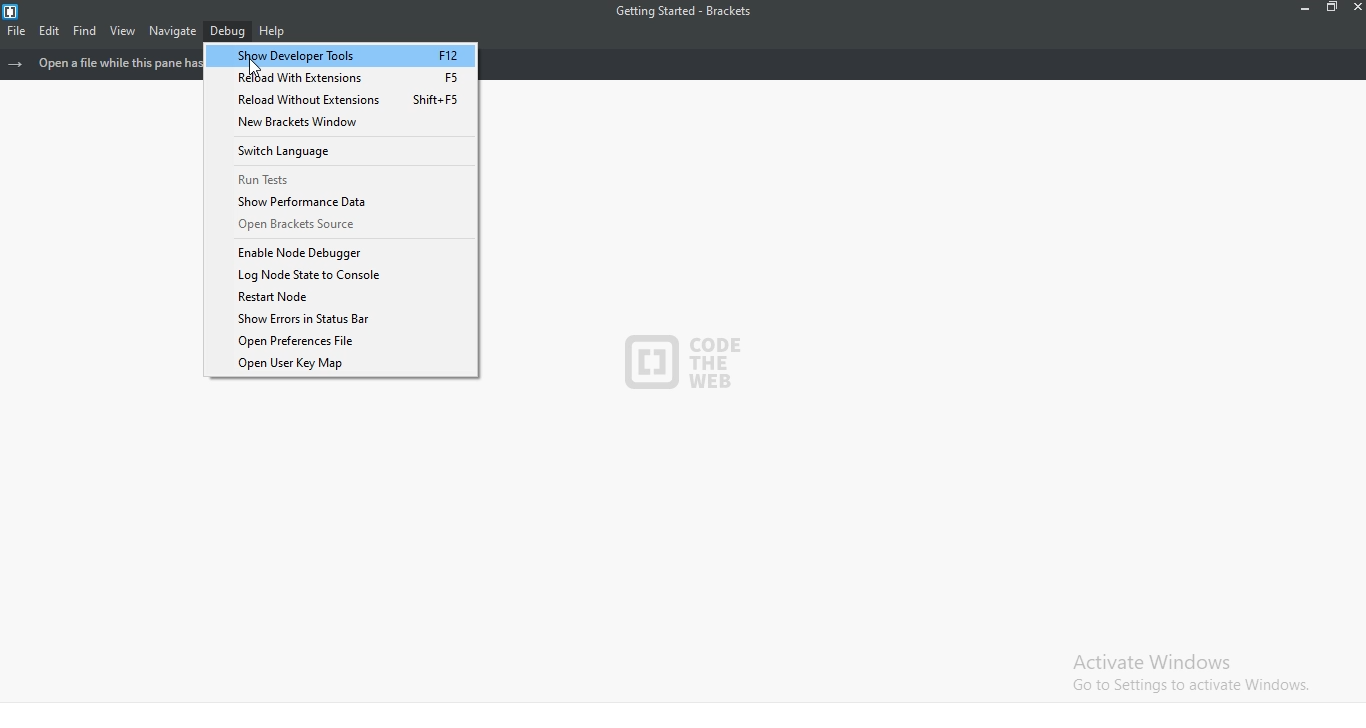 This screenshot has width=1366, height=728. What do you see at coordinates (85, 31) in the screenshot?
I see `find` at bounding box center [85, 31].